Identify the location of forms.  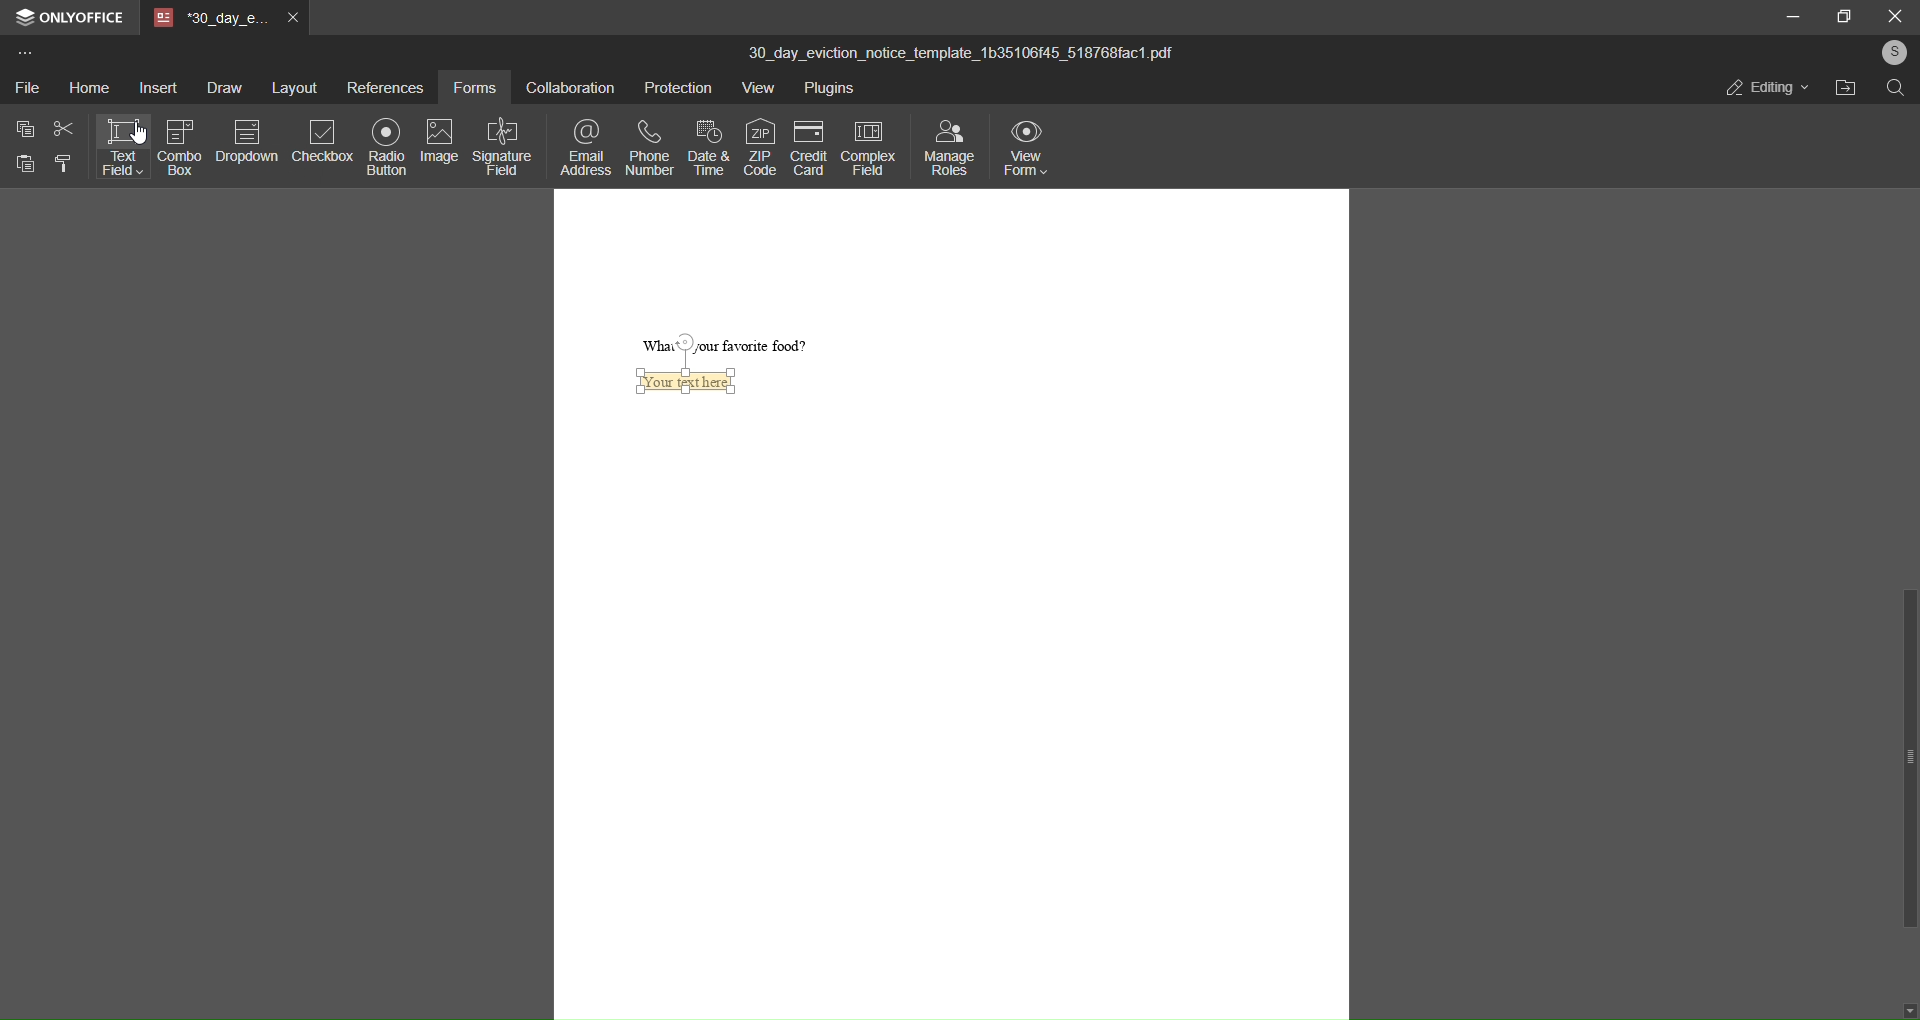
(473, 90).